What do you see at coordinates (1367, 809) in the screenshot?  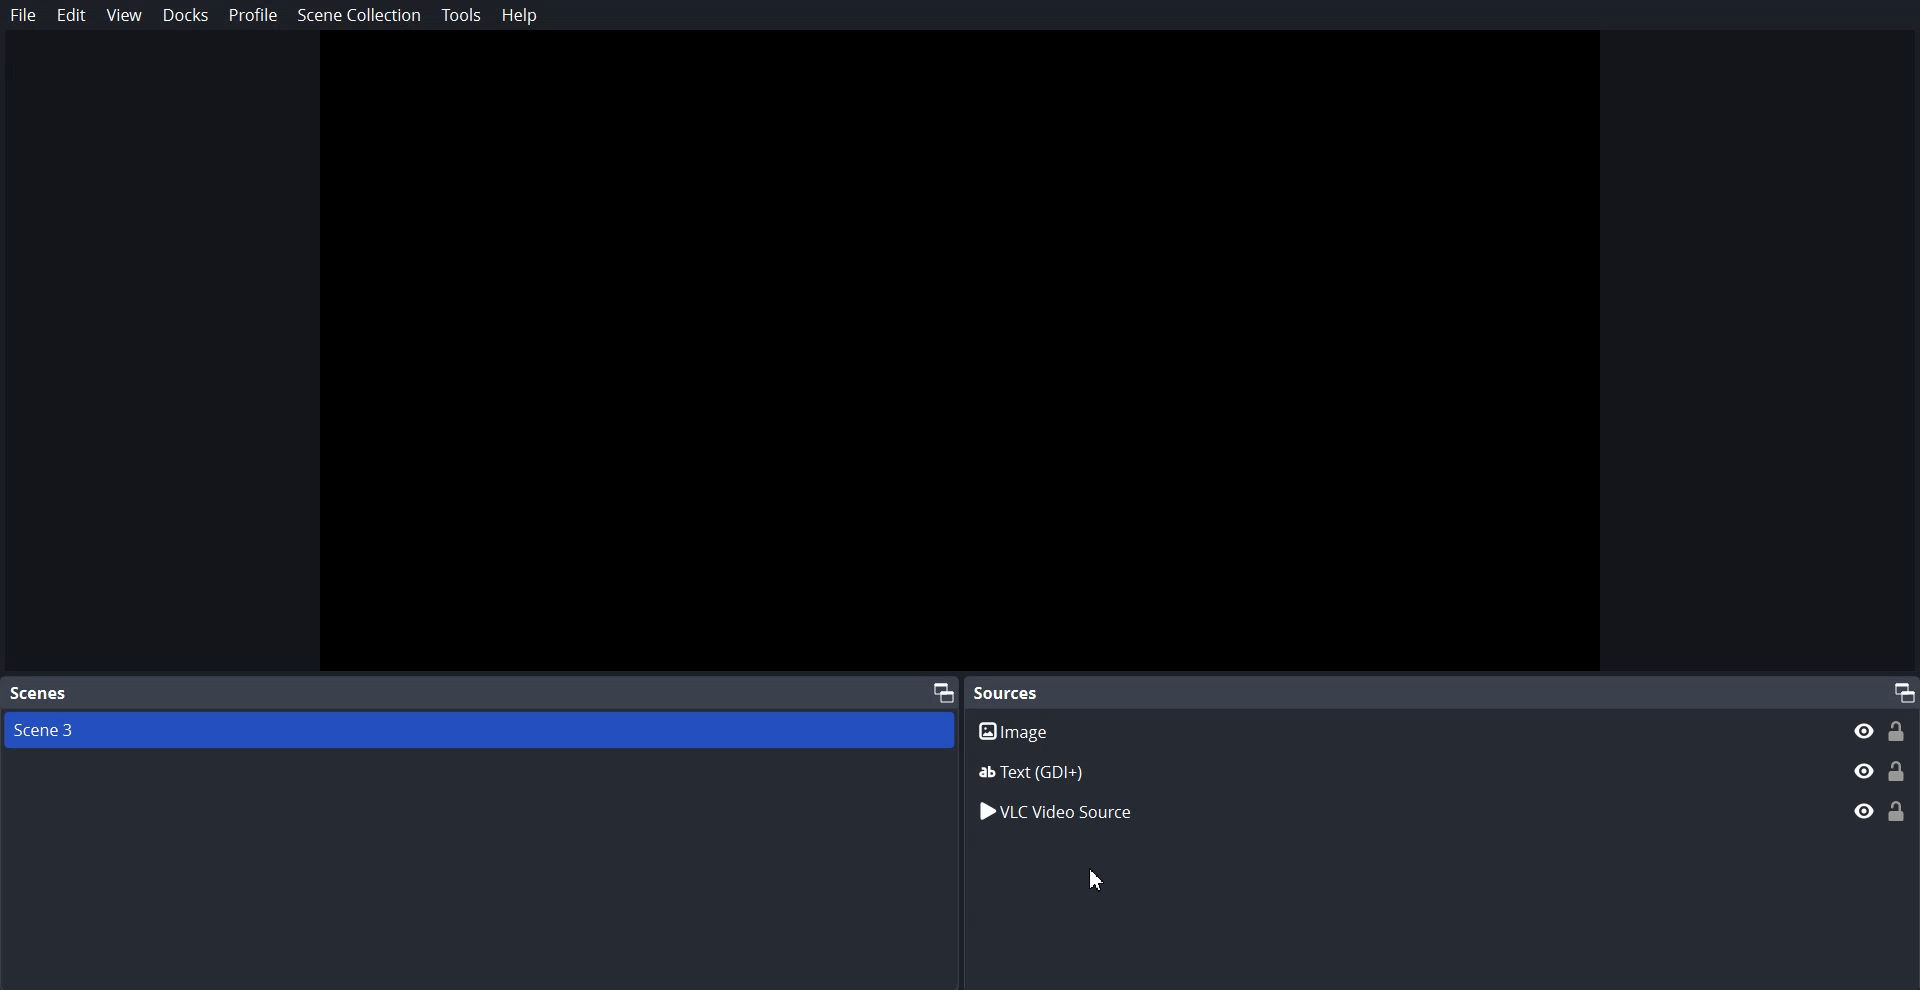 I see `VLC Video Source` at bounding box center [1367, 809].